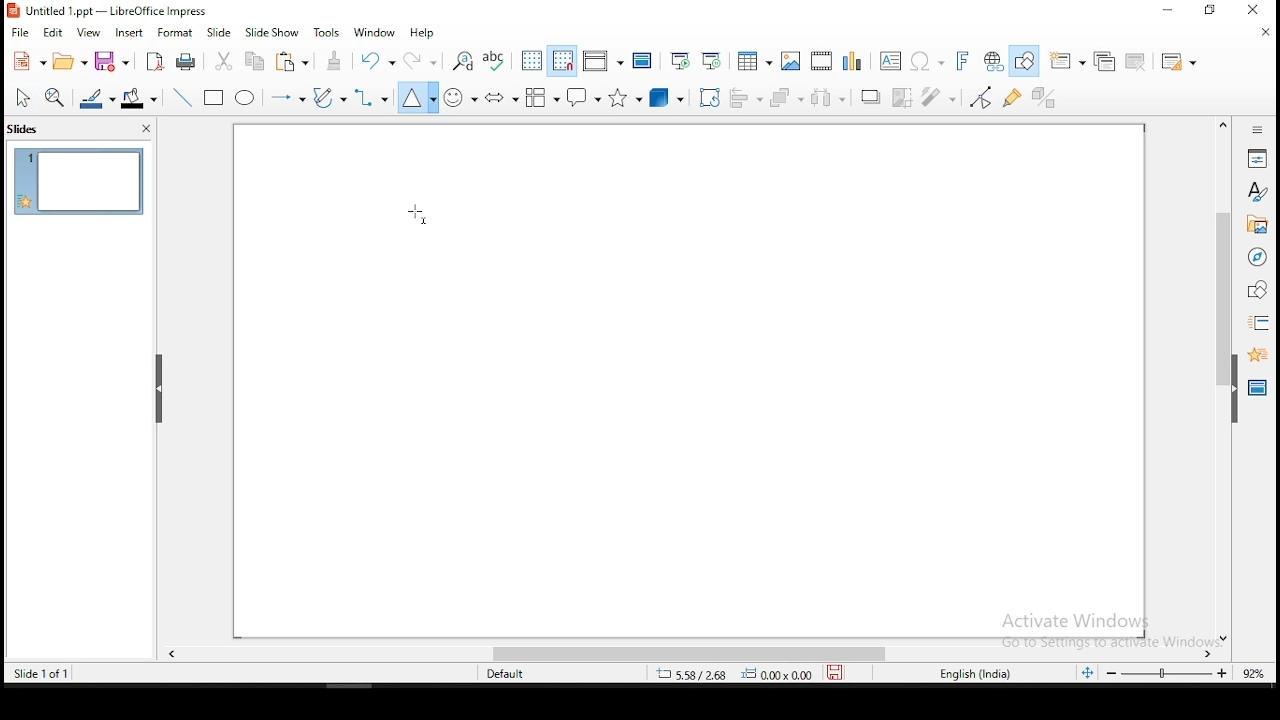  I want to click on properties, so click(1259, 157).